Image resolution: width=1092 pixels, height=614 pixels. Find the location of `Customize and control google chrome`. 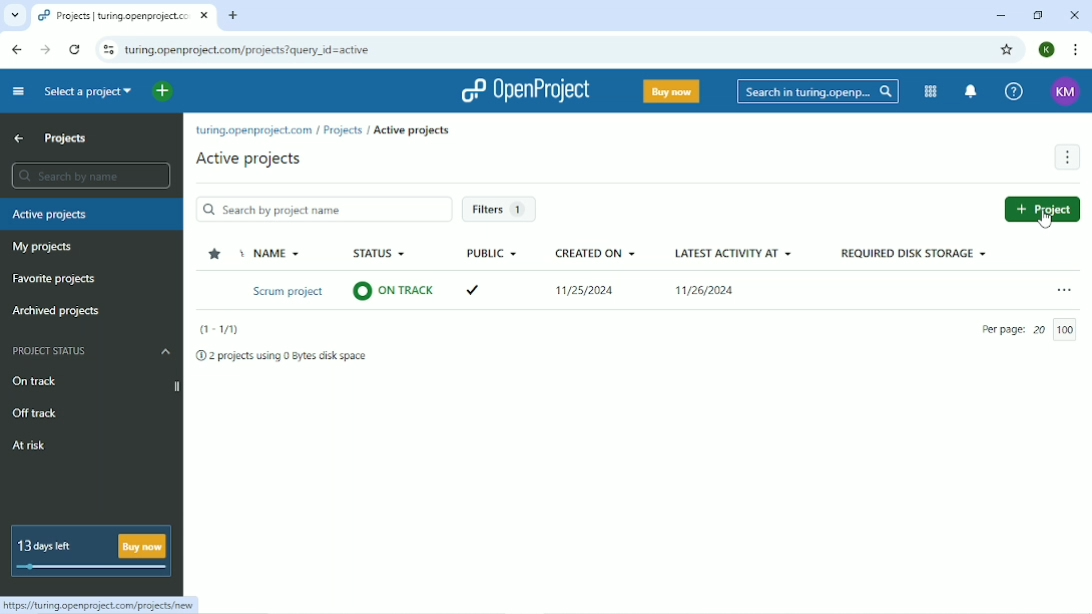

Customize and control google chrome is located at coordinates (1076, 49).